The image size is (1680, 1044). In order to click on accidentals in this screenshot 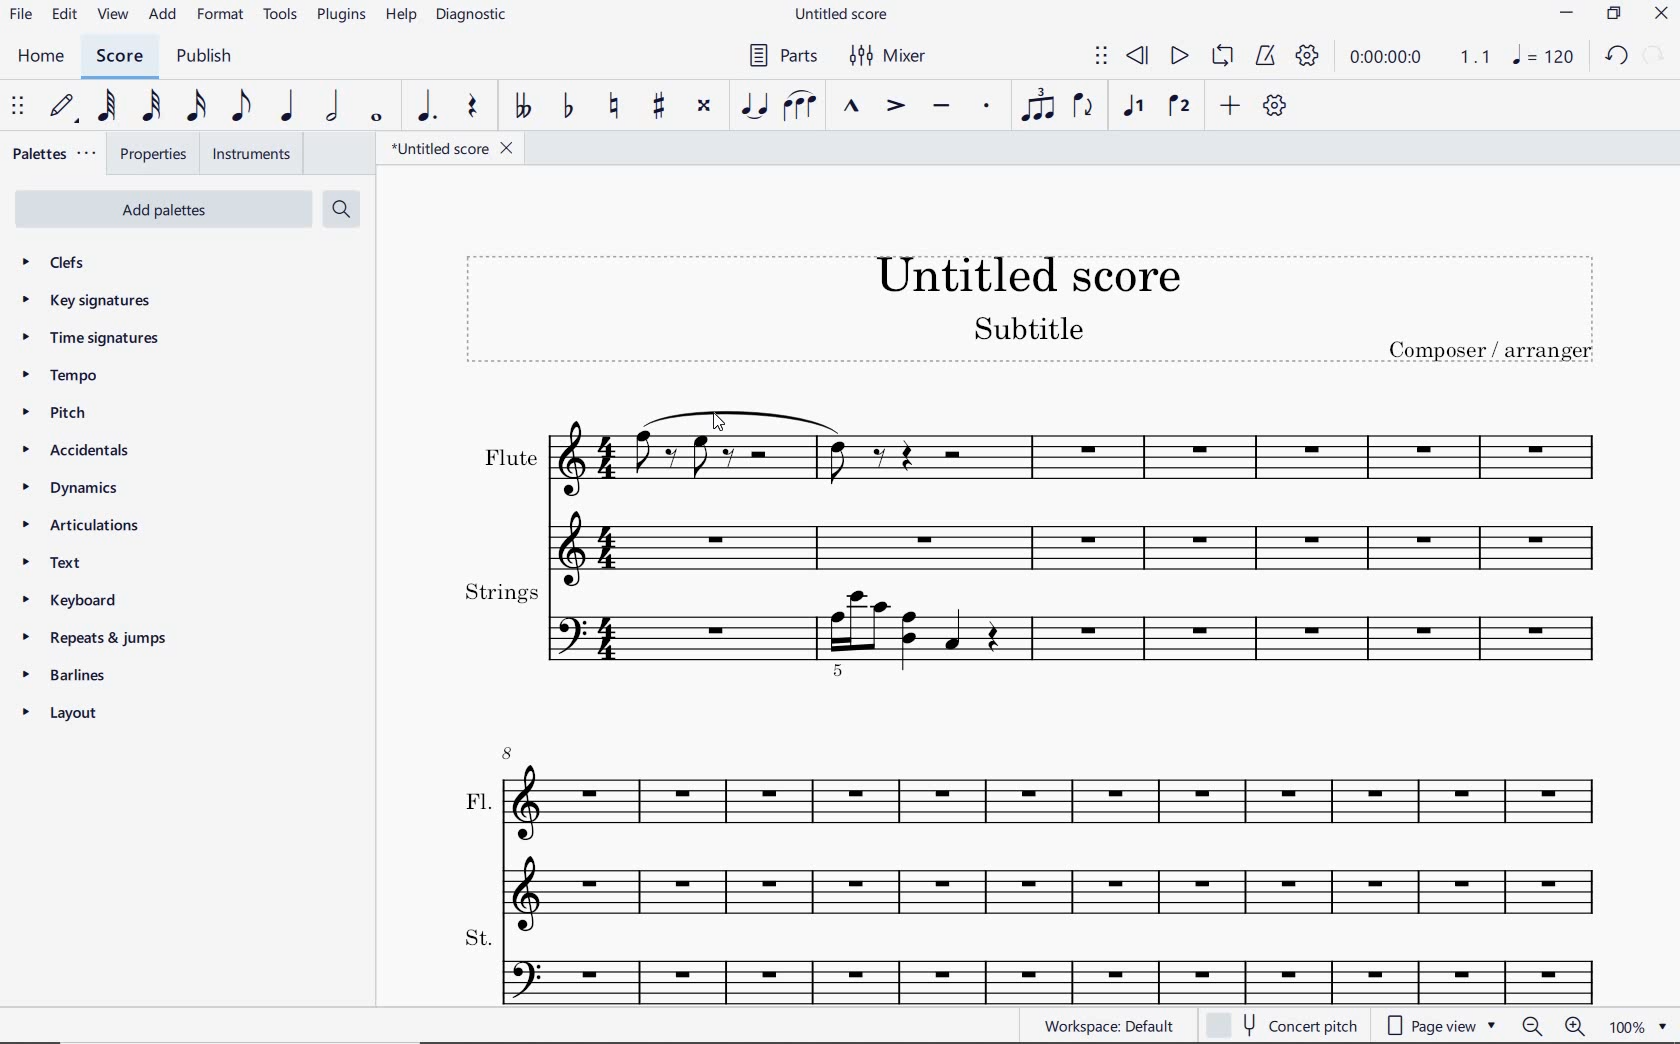, I will do `click(74, 452)`.